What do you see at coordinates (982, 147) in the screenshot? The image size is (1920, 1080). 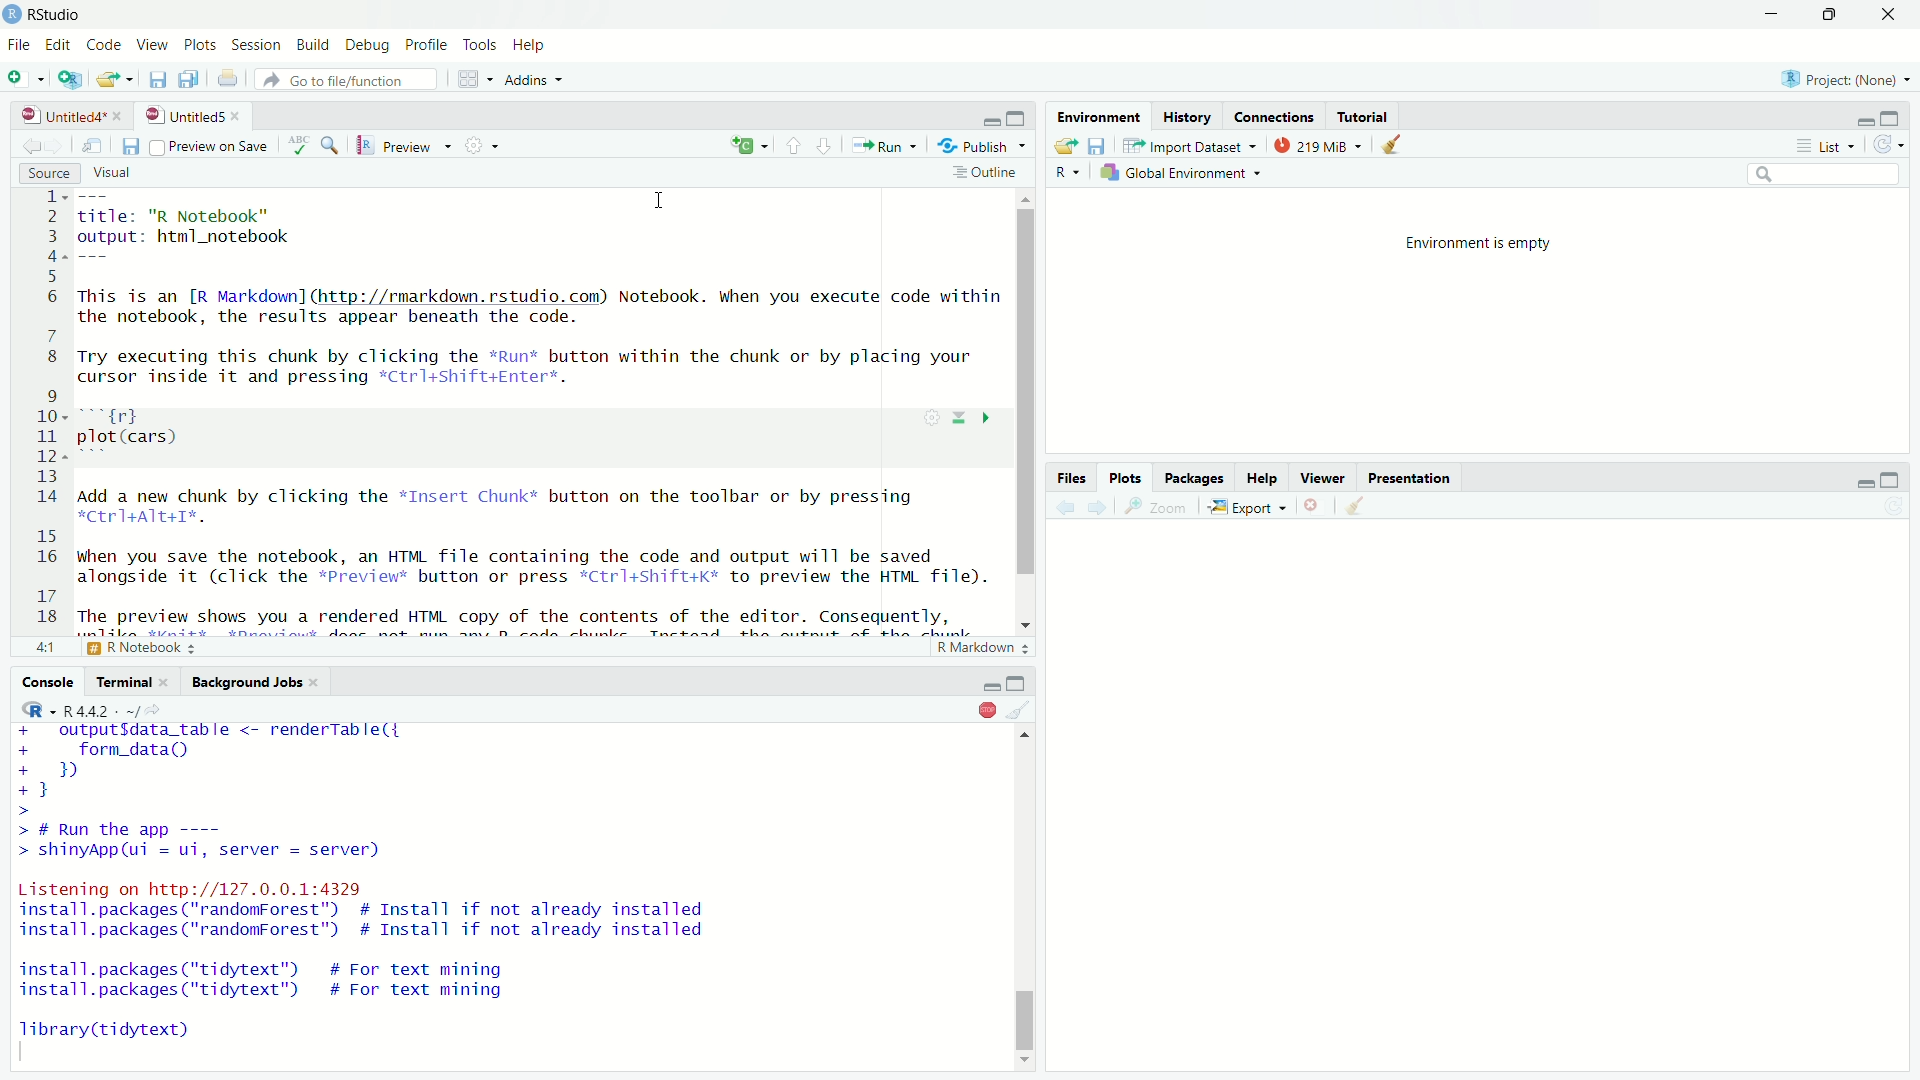 I see `publish` at bounding box center [982, 147].